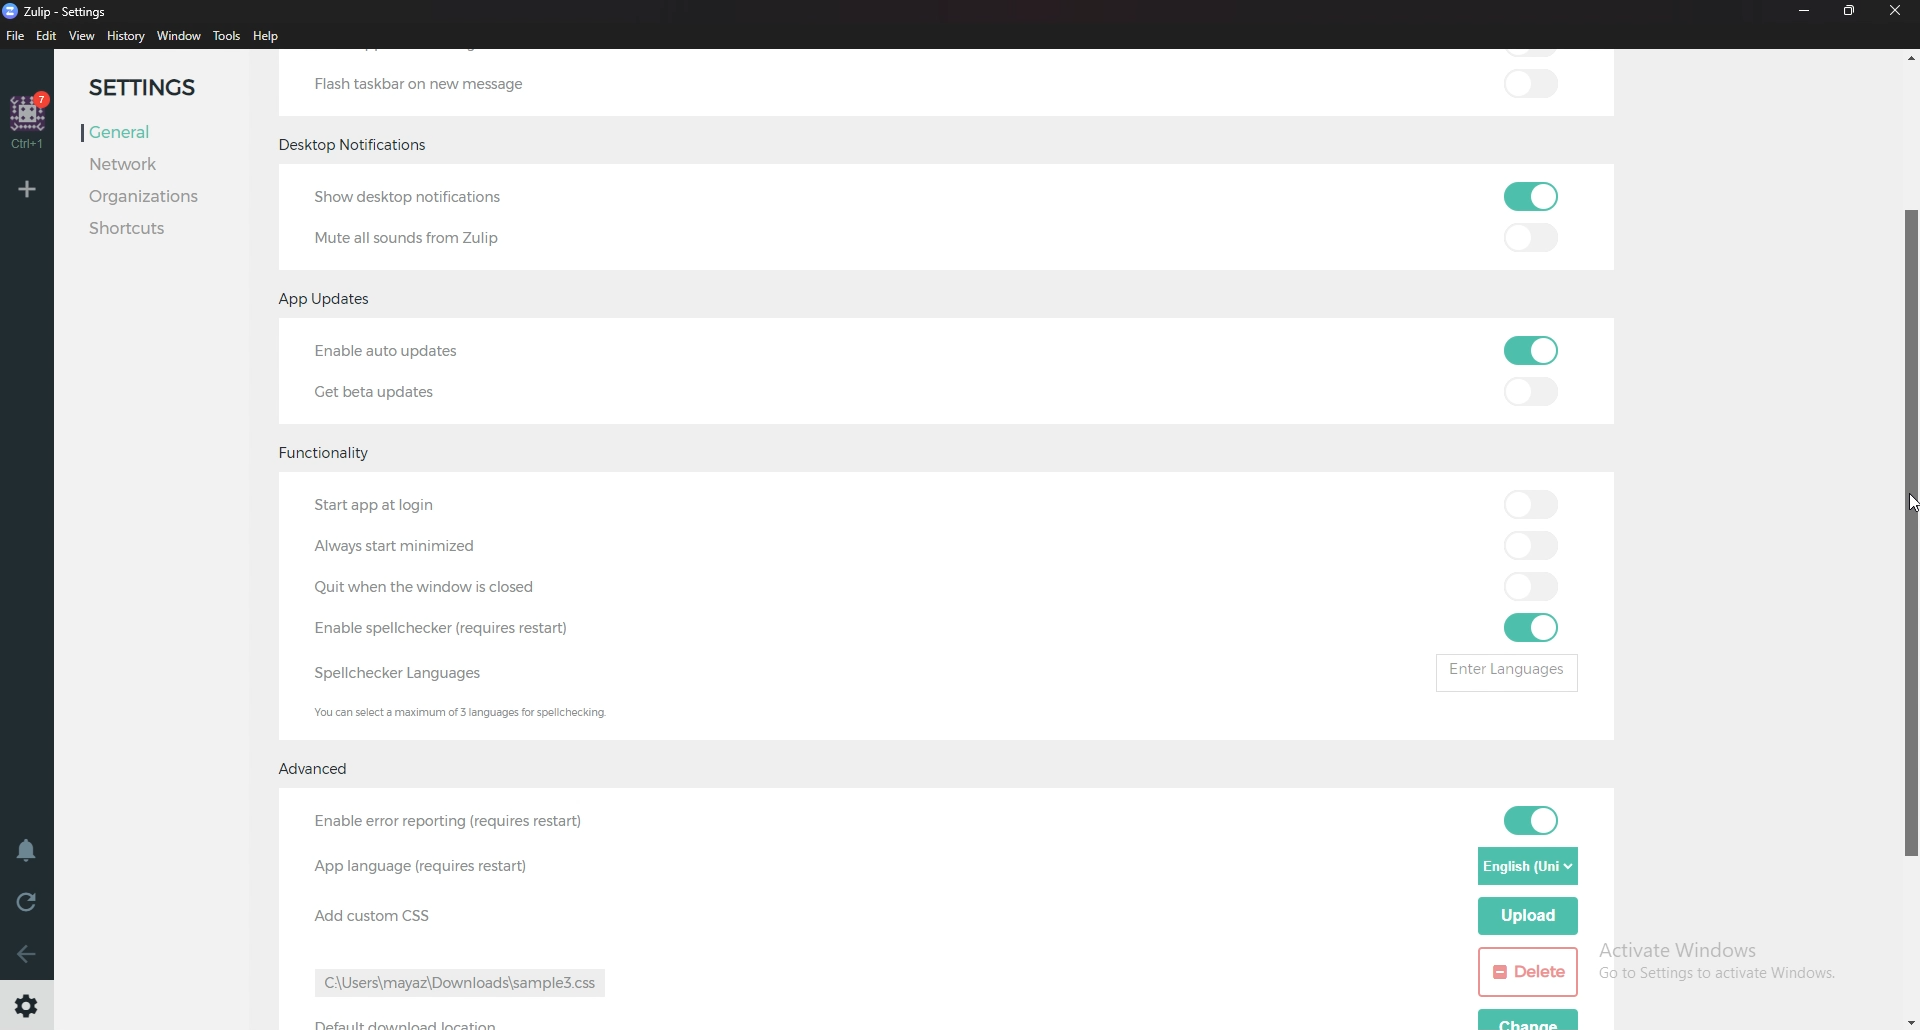 This screenshot has height=1030, width=1920. I want to click on Advanced, so click(320, 766).